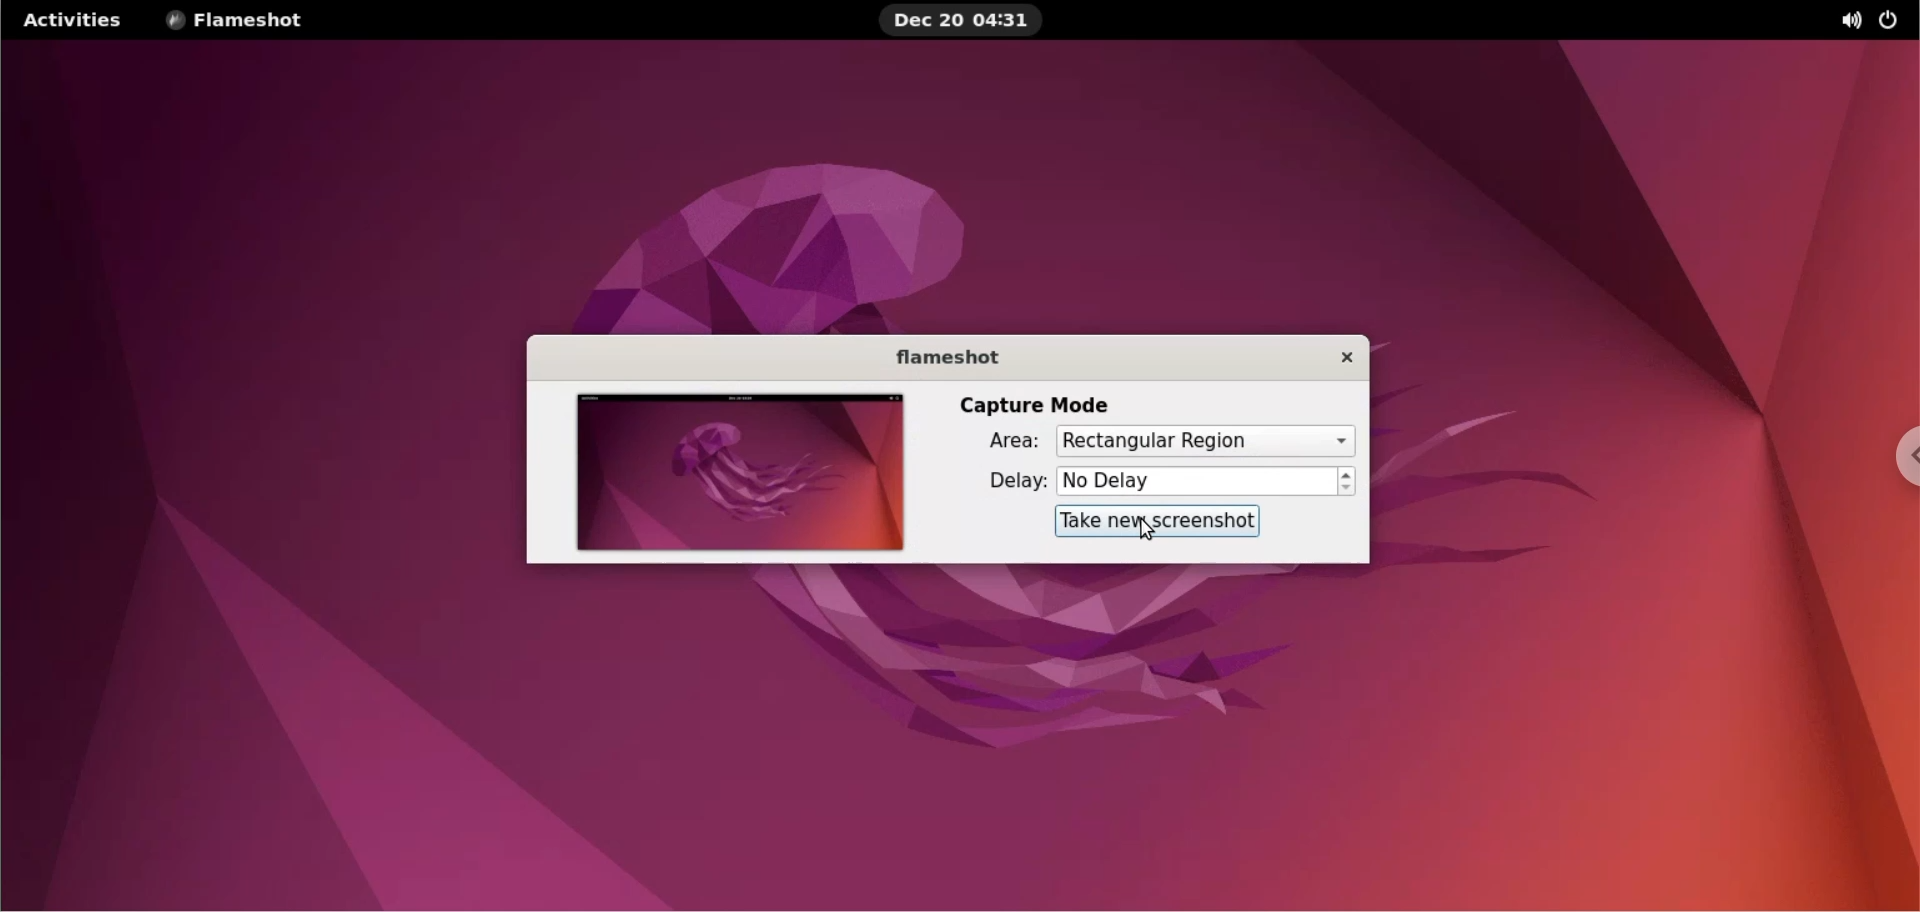 This screenshot has height=912, width=1920. I want to click on increment or decrement delay, so click(1353, 481).